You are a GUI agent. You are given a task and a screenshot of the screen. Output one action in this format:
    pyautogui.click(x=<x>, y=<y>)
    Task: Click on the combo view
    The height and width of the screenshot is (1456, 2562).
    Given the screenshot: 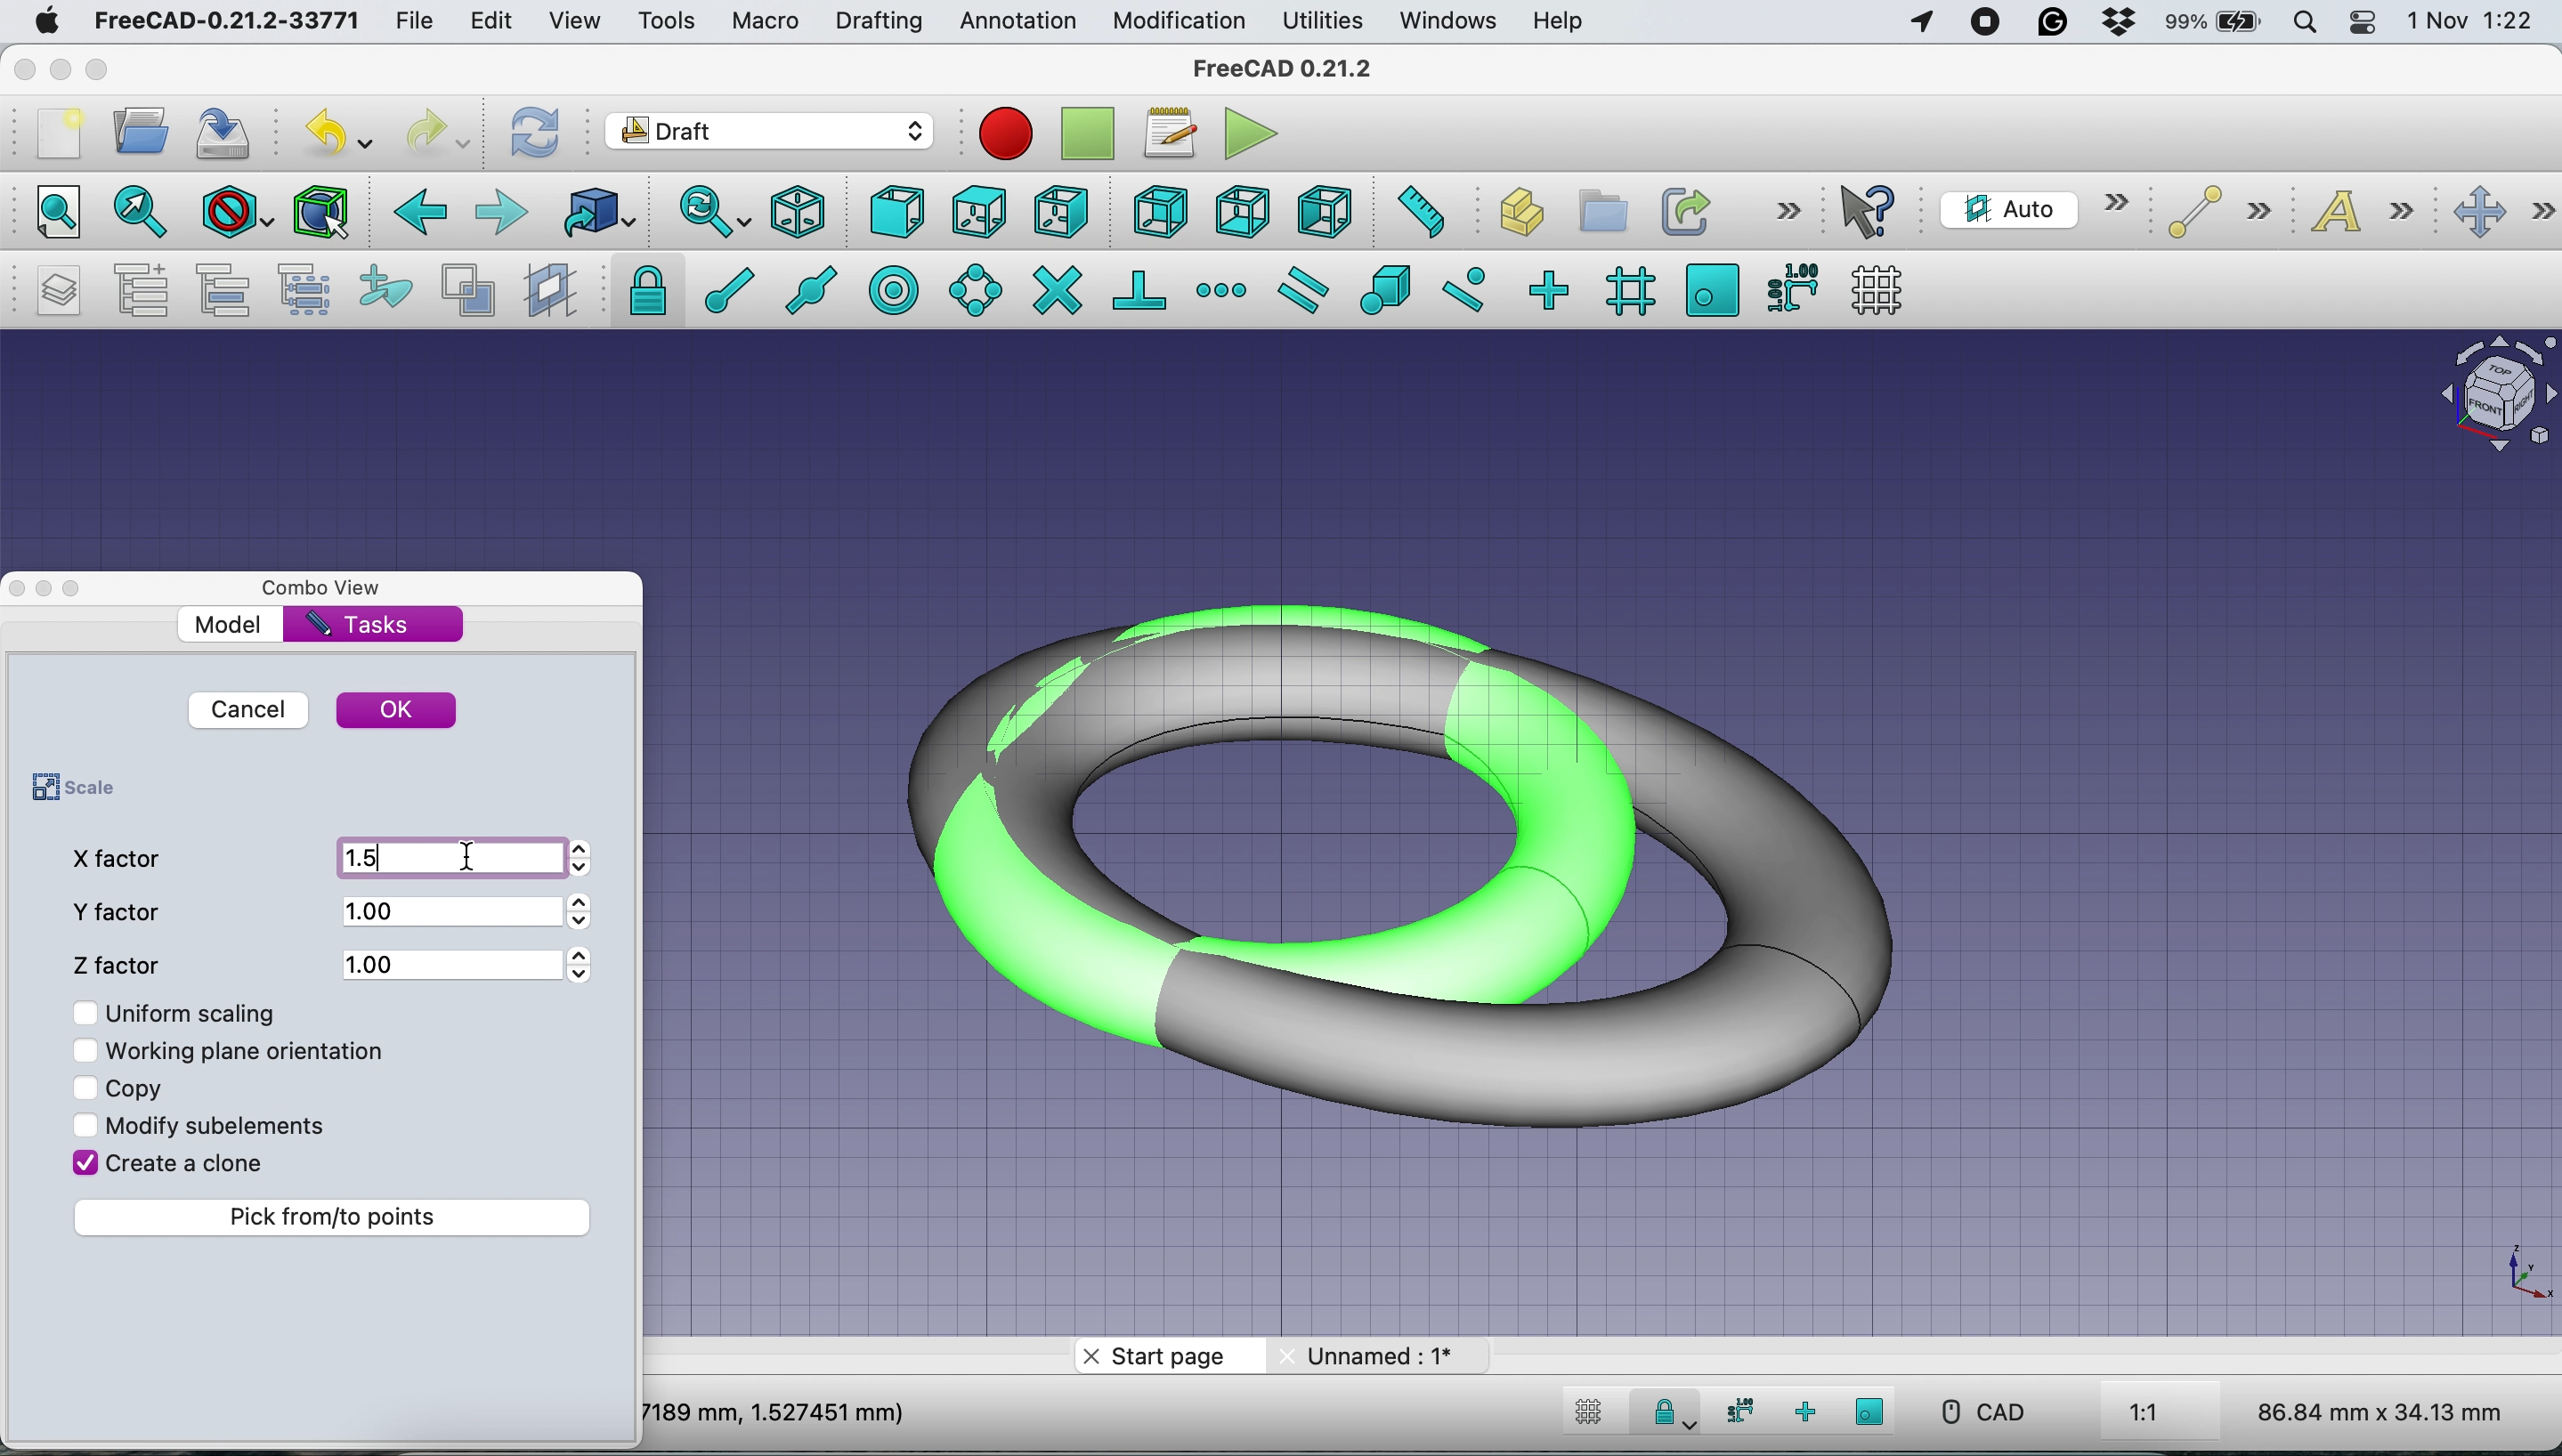 What is the action you would take?
    pyautogui.click(x=335, y=589)
    